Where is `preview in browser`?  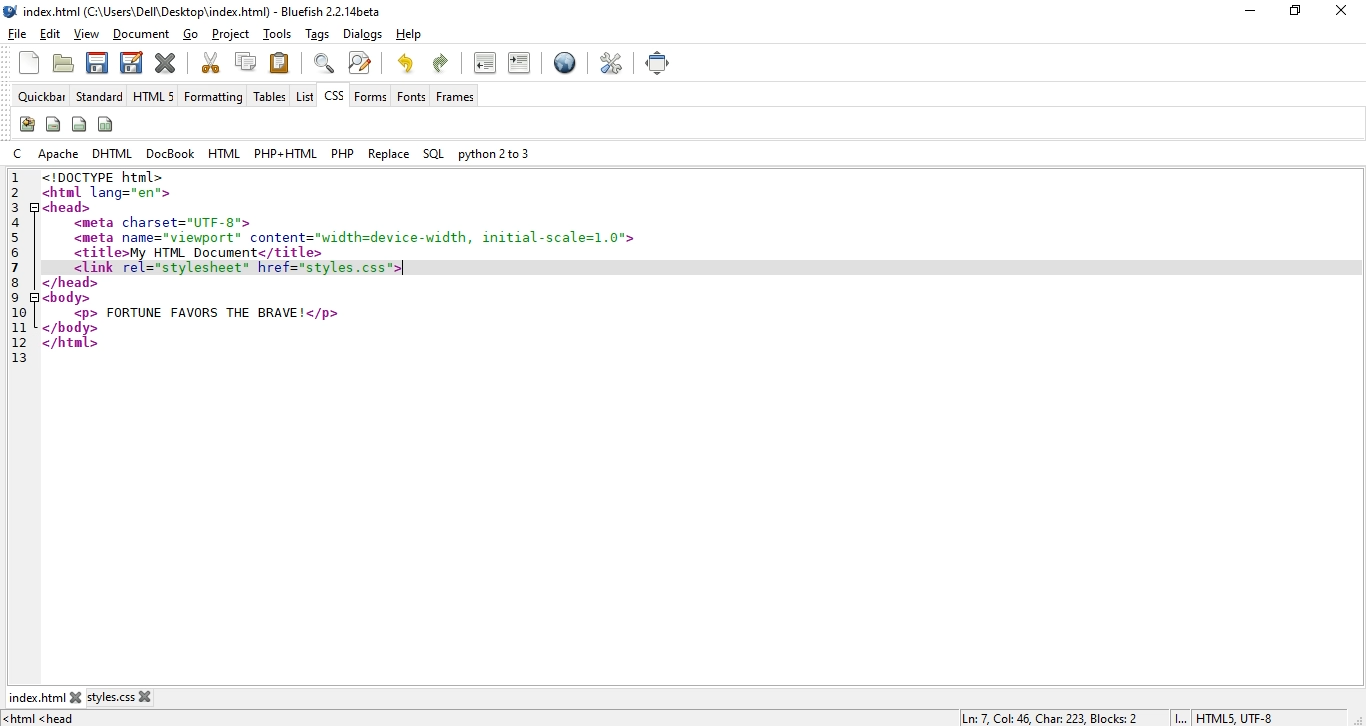 preview in browser is located at coordinates (565, 65).